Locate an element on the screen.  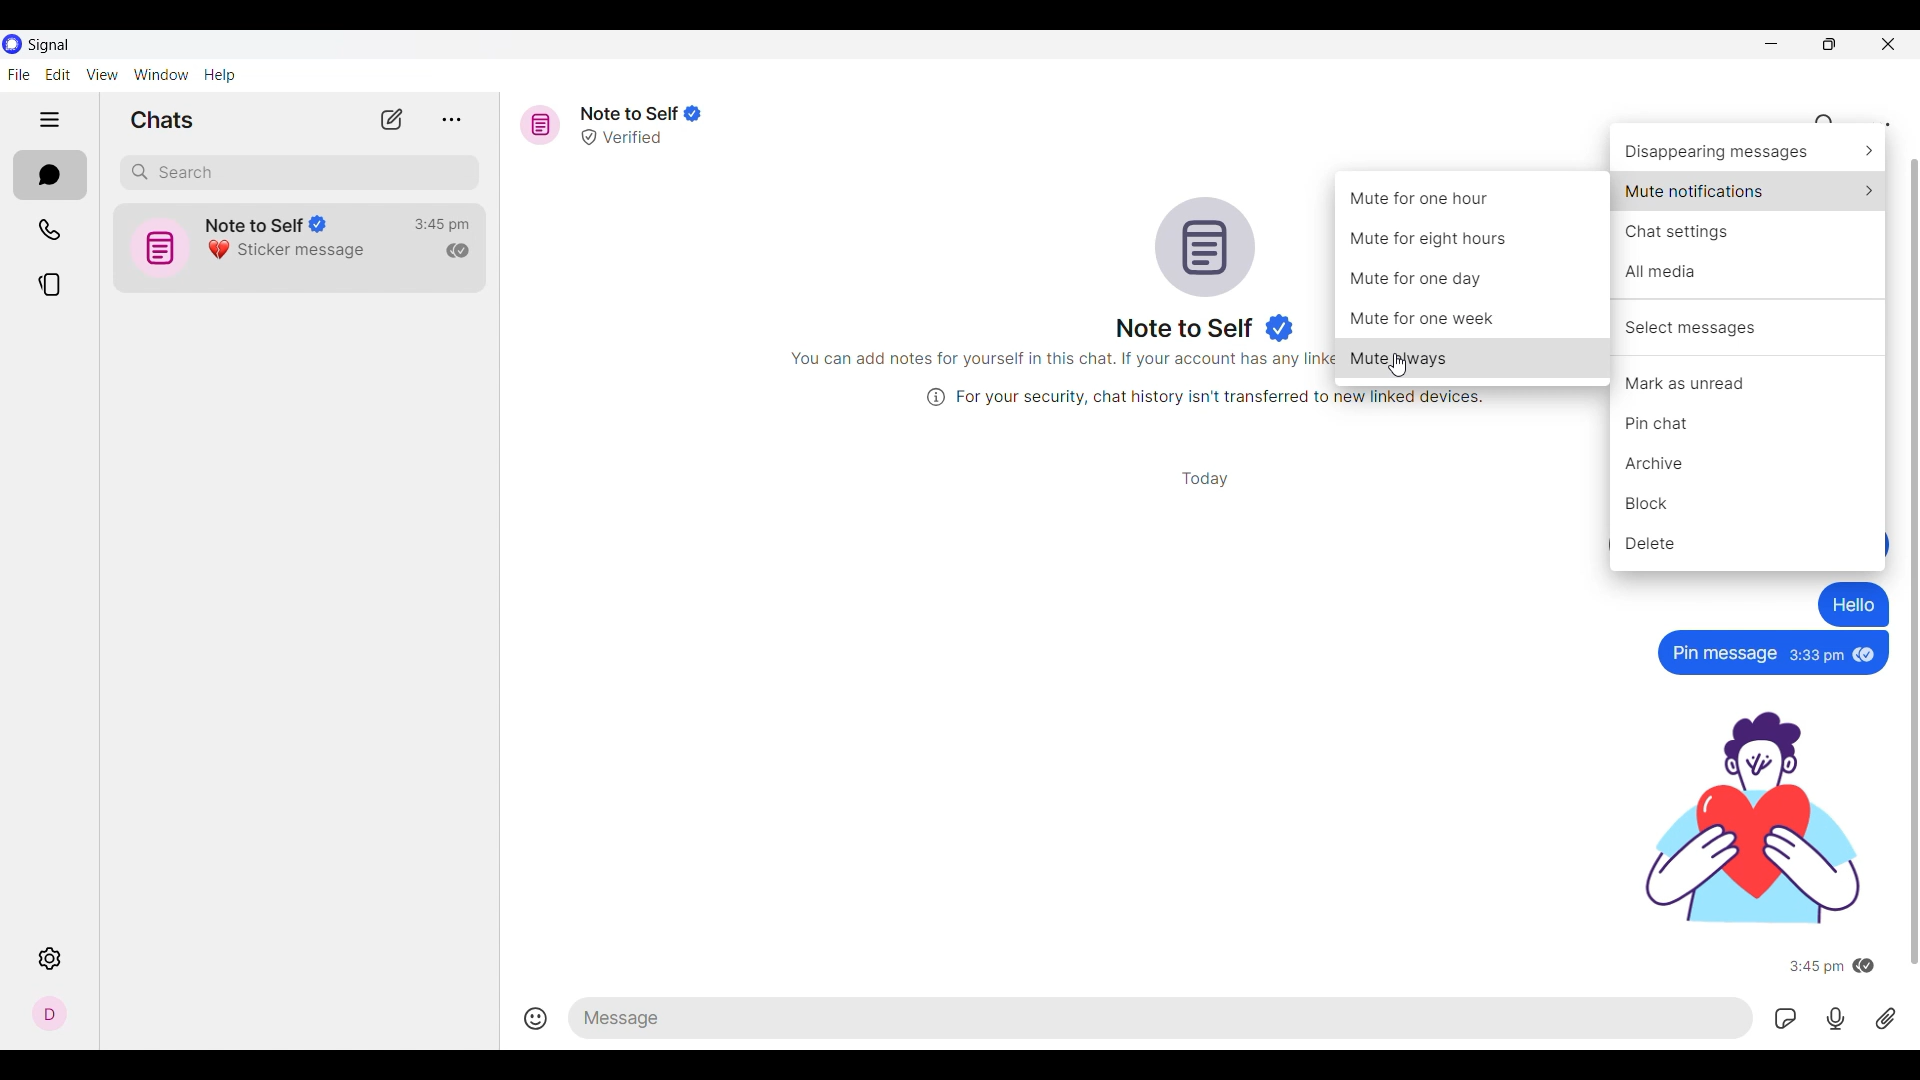
Archive is located at coordinates (1748, 463).